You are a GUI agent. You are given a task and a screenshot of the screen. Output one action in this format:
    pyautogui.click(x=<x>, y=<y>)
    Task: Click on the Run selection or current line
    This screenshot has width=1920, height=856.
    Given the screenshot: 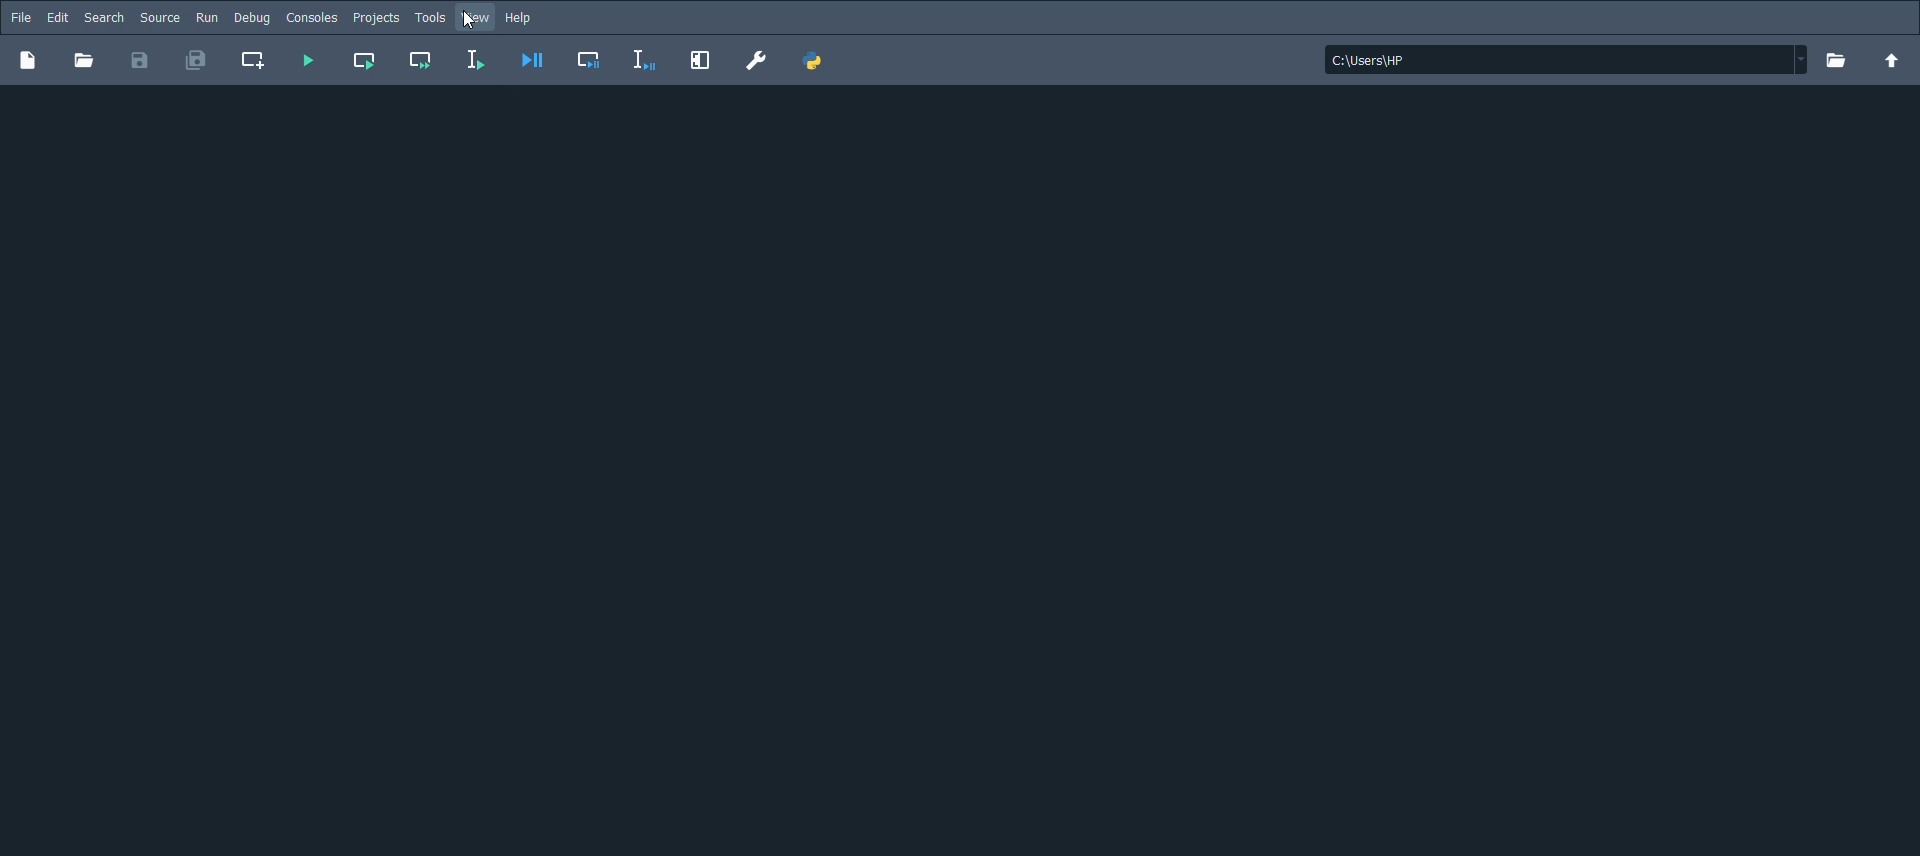 What is the action you would take?
    pyautogui.click(x=475, y=61)
    